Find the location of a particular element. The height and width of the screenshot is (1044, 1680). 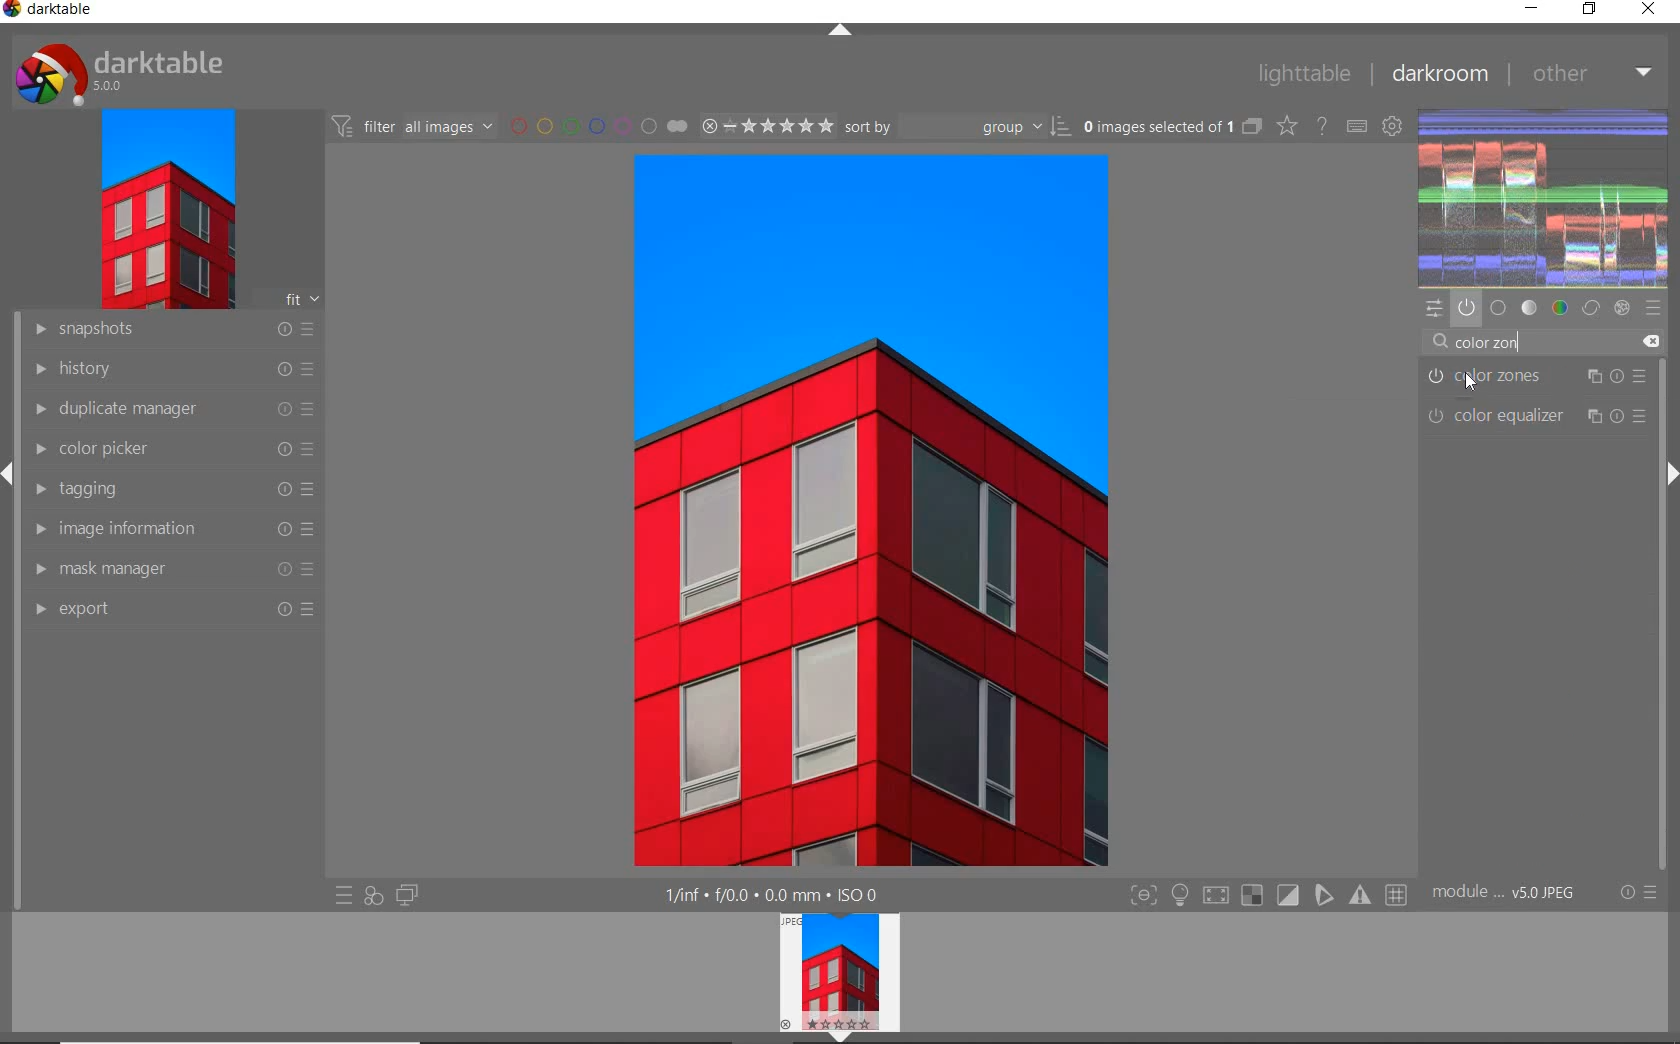

highlight is located at coordinates (1182, 899).